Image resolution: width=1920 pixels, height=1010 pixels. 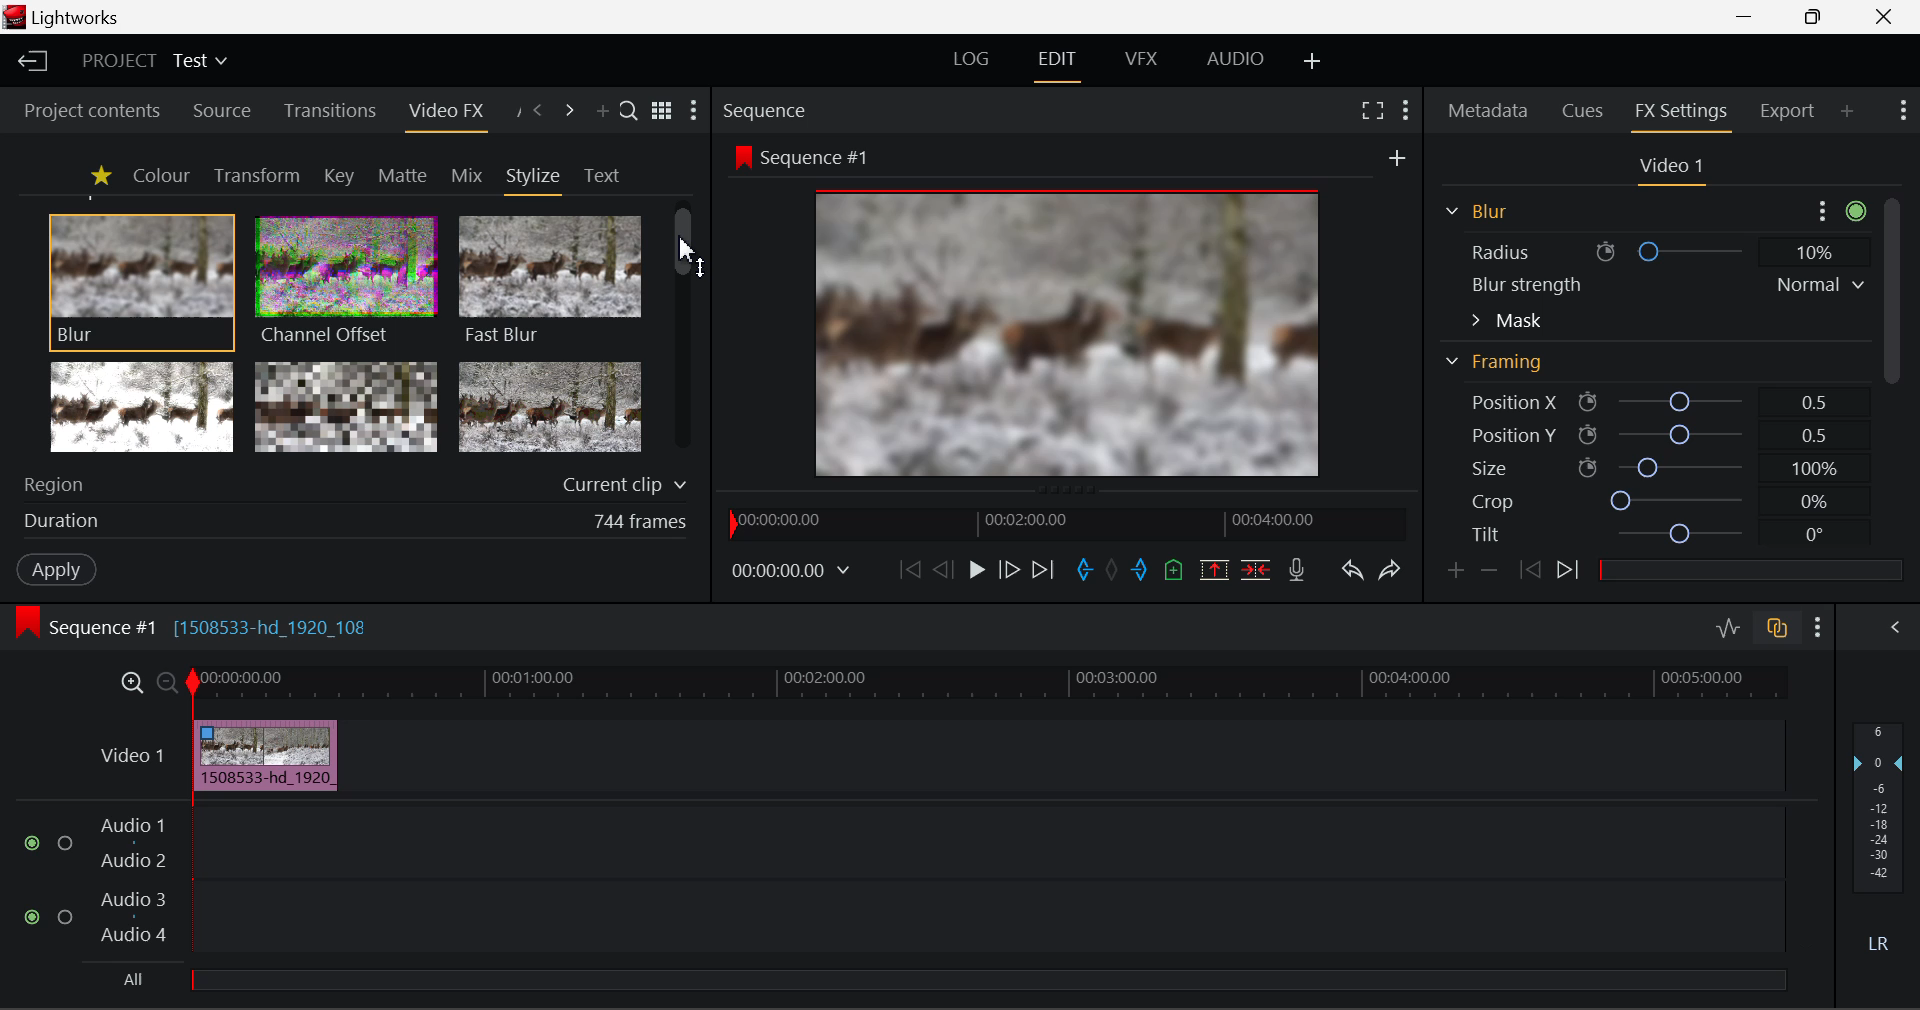 What do you see at coordinates (1039, 312) in the screenshot?
I see `Effect Visible in Preview` at bounding box center [1039, 312].